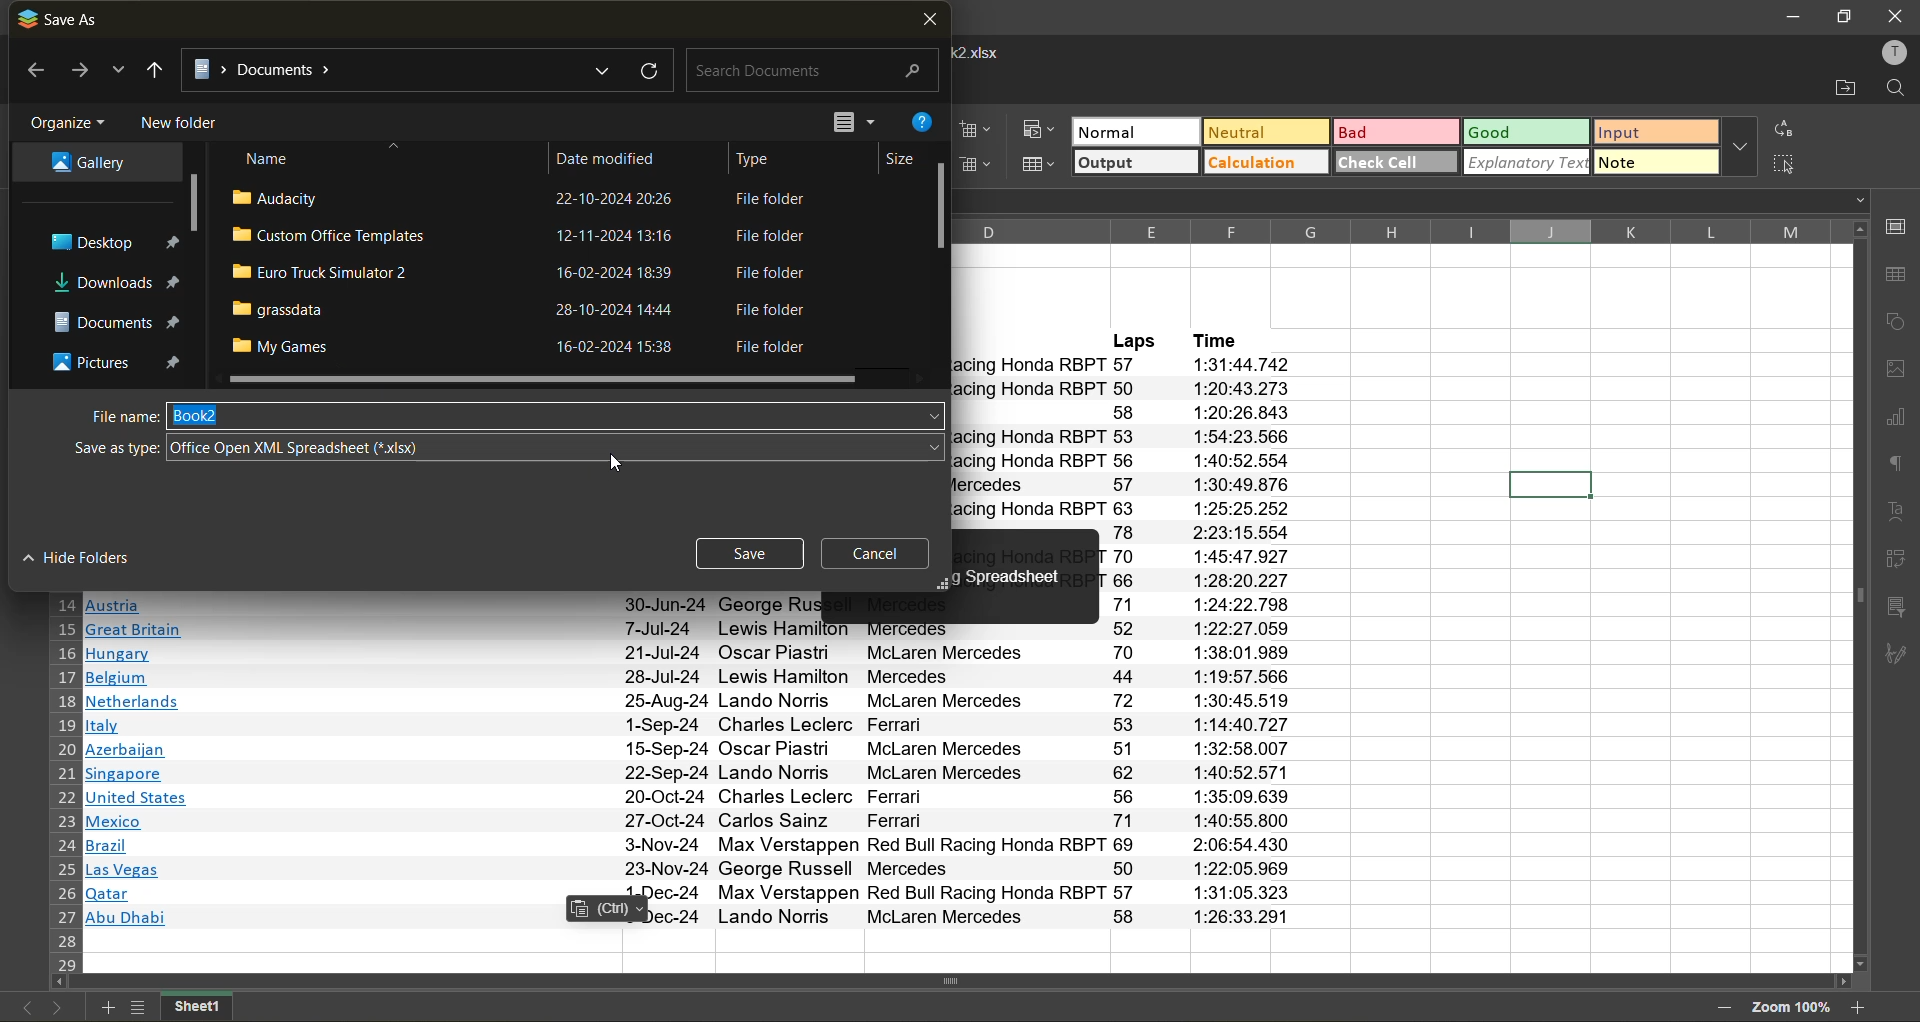 The height and width of the screenshot is (1022, 1920). Describe the element at coordinates (1790, 1006) in the screenshot. I see `zoom factor` at that location.